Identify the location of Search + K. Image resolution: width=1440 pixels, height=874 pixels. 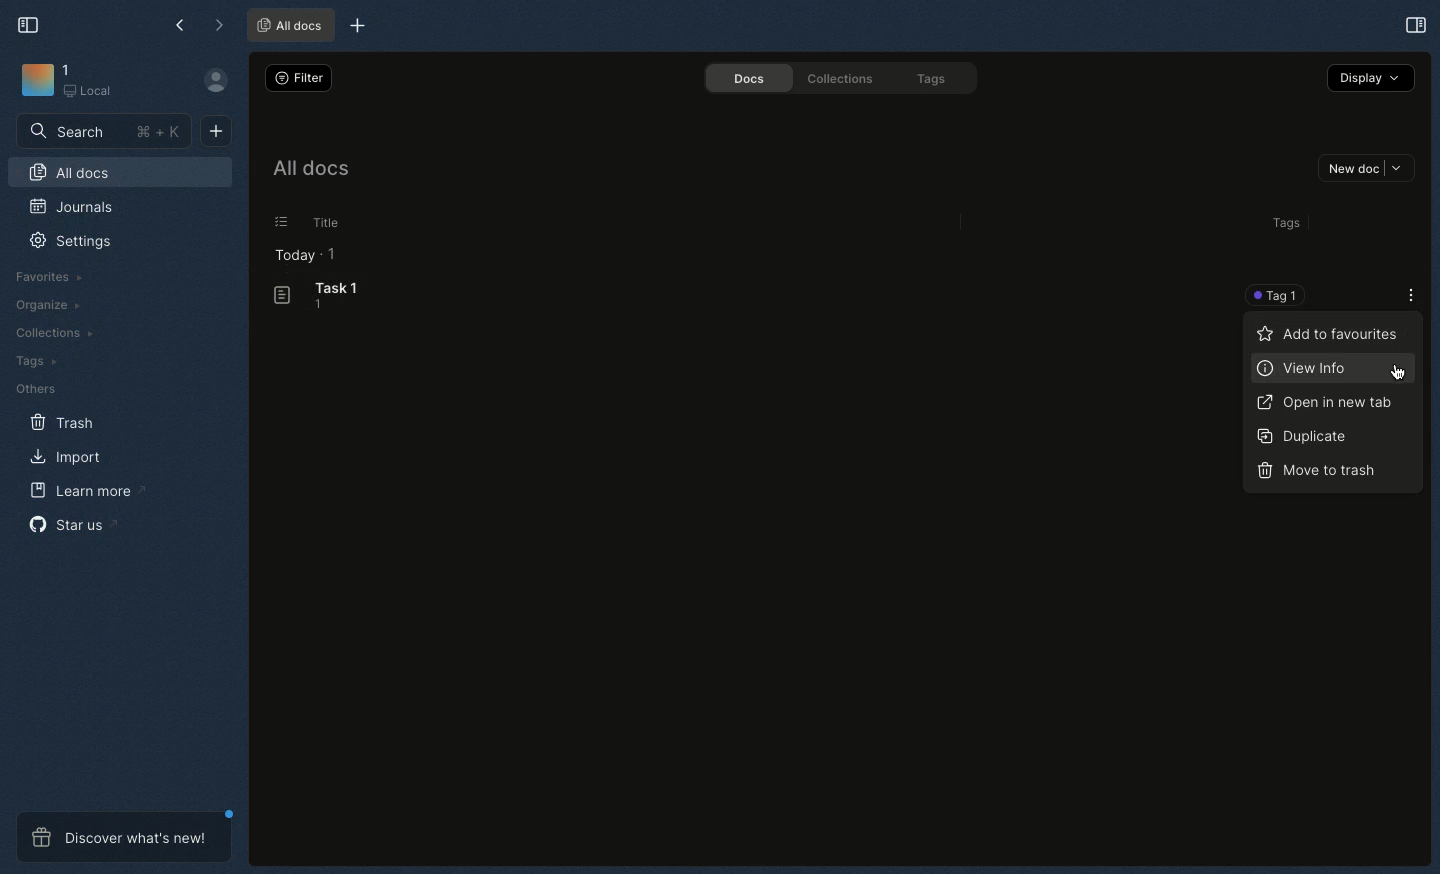
(104, 131).